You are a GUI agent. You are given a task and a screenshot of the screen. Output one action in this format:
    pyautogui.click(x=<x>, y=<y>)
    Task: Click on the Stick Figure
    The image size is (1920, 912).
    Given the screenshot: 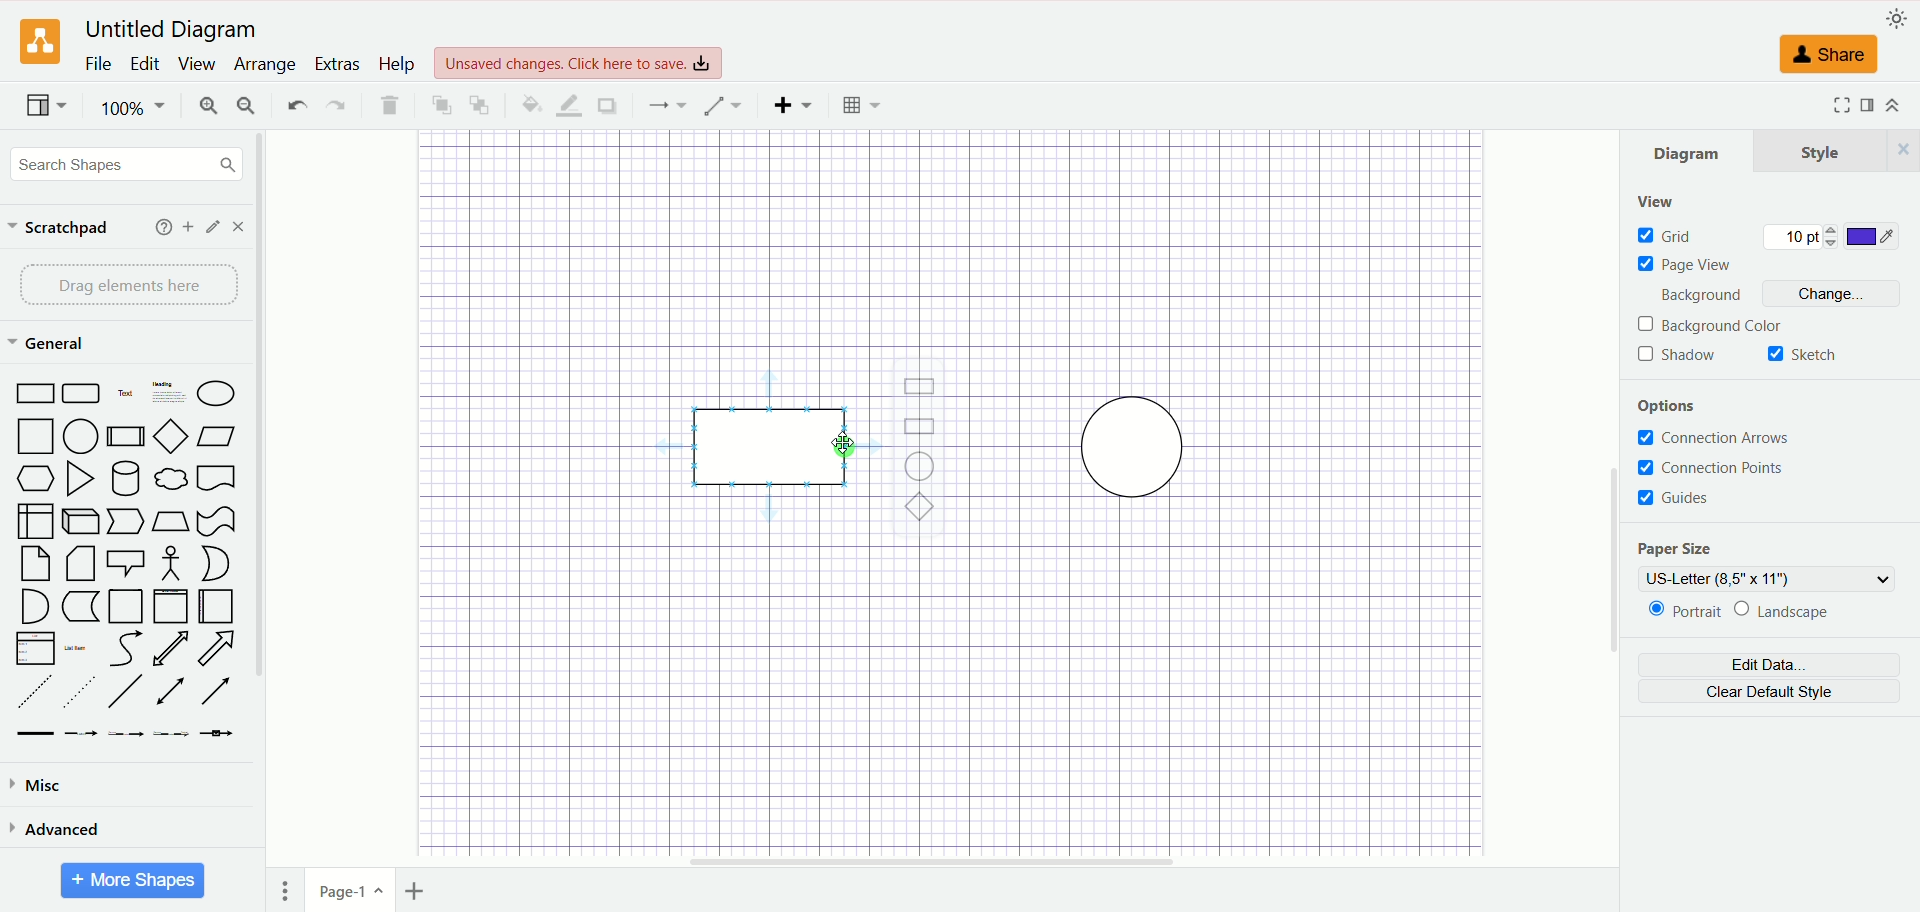 What is the action you would take?
    pyautogui.click(x=174, y=563)
    